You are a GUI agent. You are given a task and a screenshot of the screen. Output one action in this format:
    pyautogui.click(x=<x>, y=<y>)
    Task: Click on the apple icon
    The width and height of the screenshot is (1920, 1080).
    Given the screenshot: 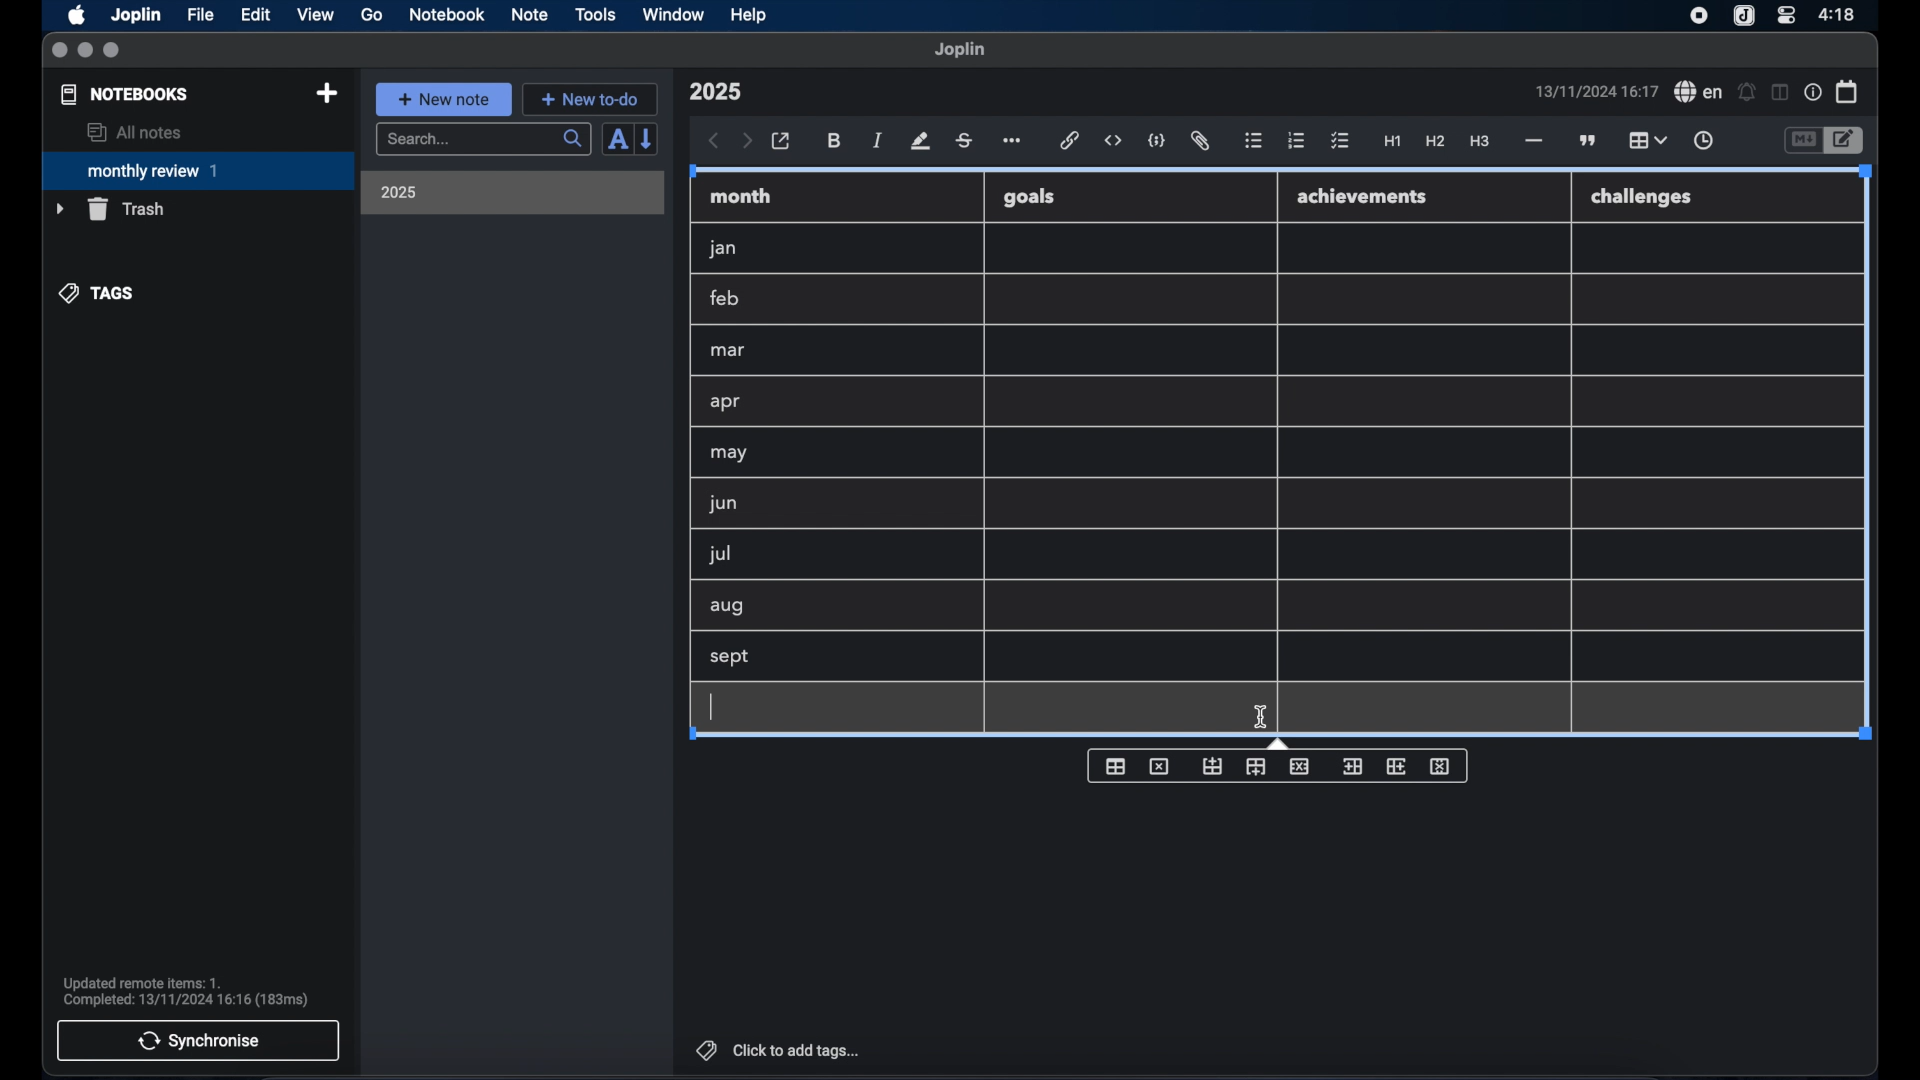 What is the action you would take?
    pyautogui.click(x=75, y=15)
    